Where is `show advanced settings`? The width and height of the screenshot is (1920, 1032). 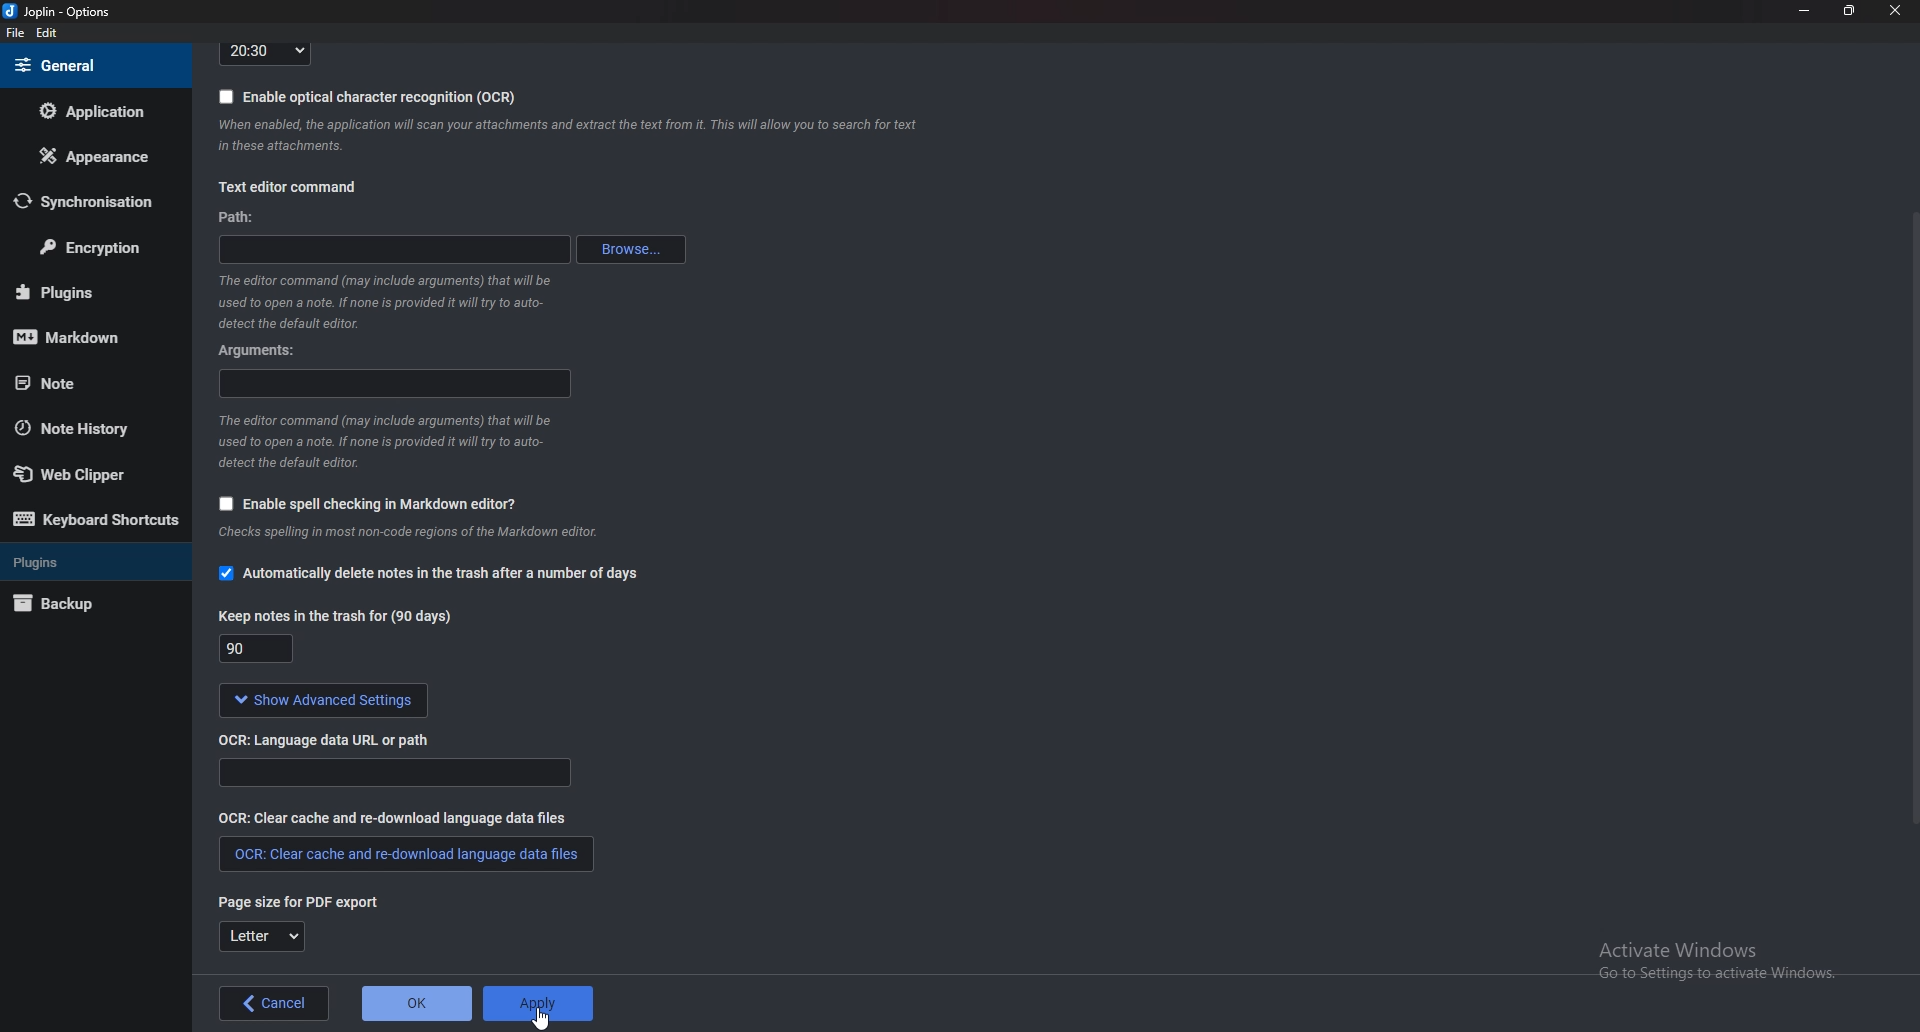
show advanced settings is located at coordinates (319, 701).